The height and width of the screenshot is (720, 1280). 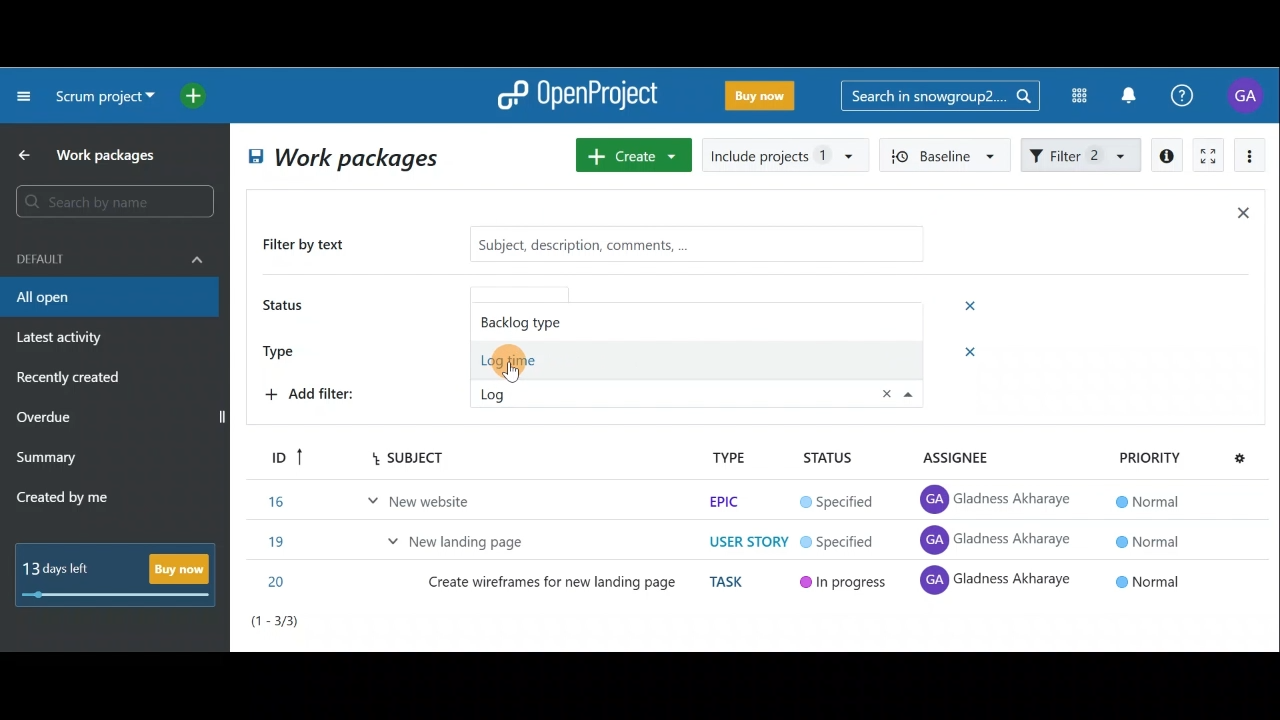 What do you see at coordinates (382, 457) in the screenshot?
I see `Menu bar` at bounding box center [382, 457].